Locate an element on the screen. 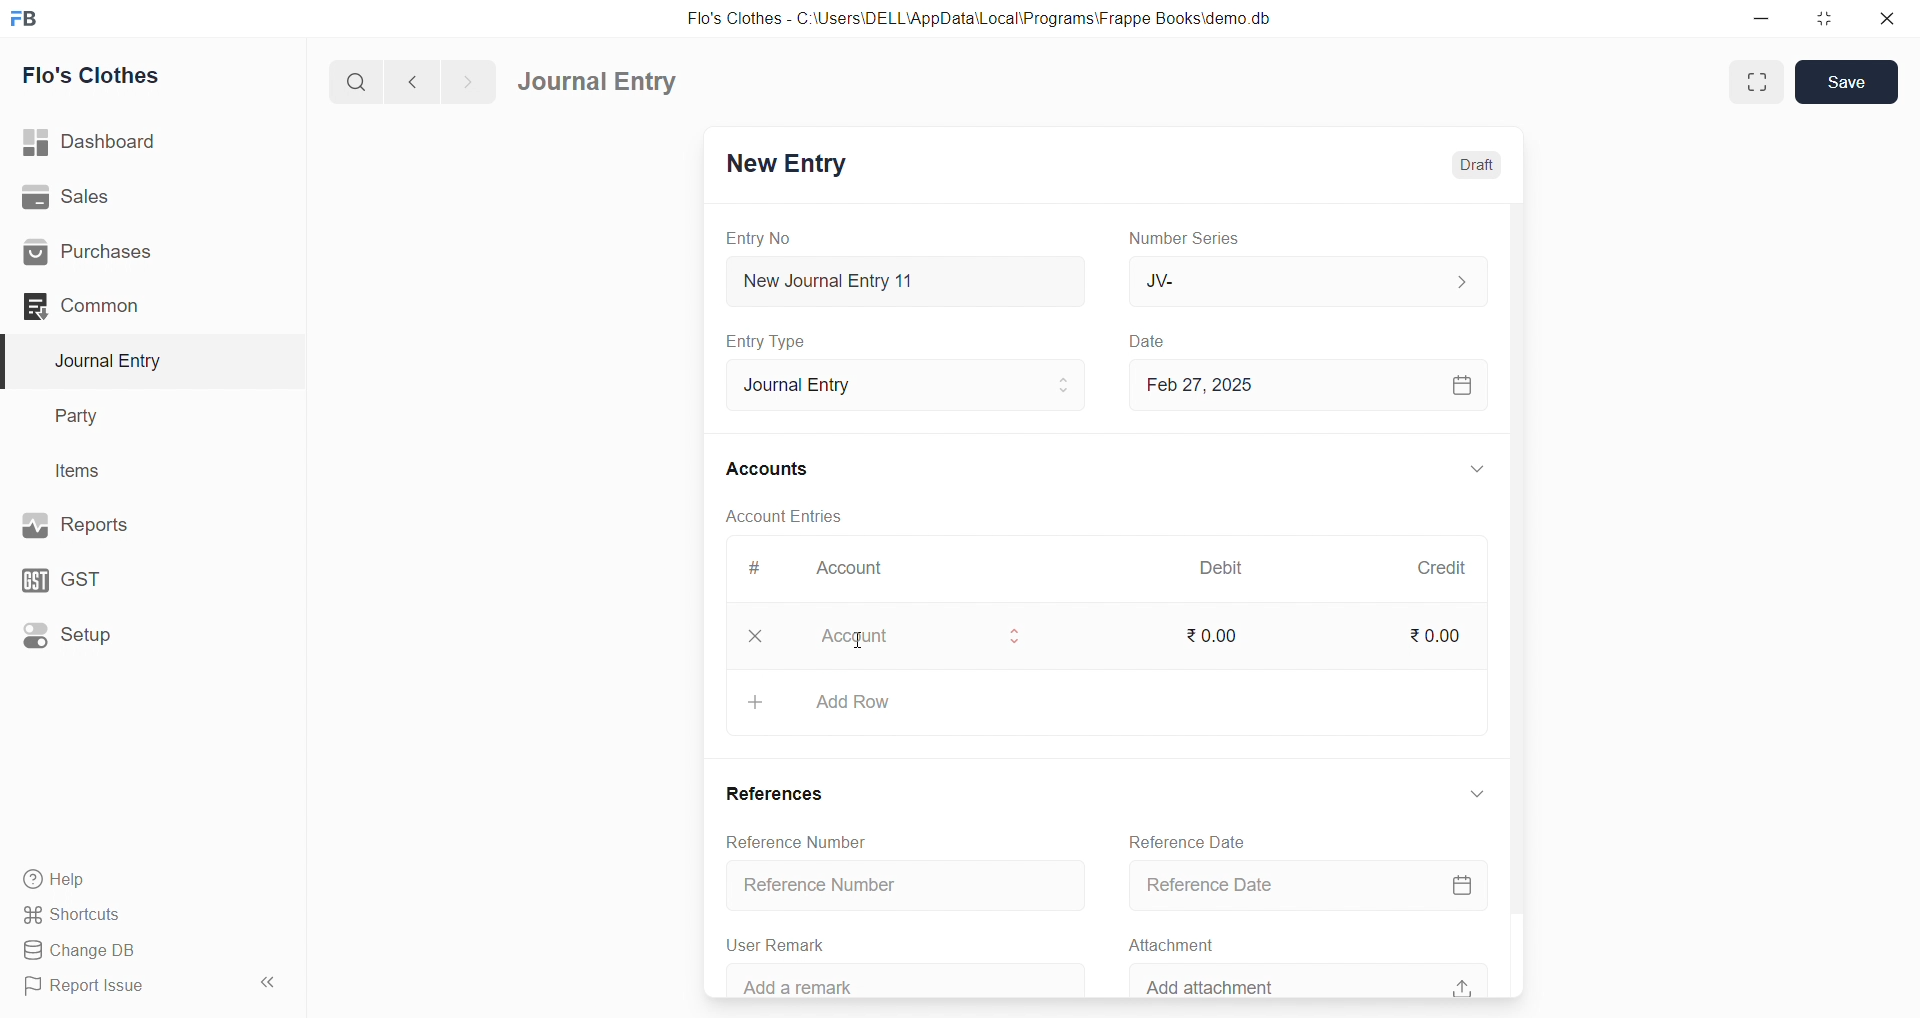 The height and width of the screenshot is (1018, 1920). search is located at coordinates (353, 84).